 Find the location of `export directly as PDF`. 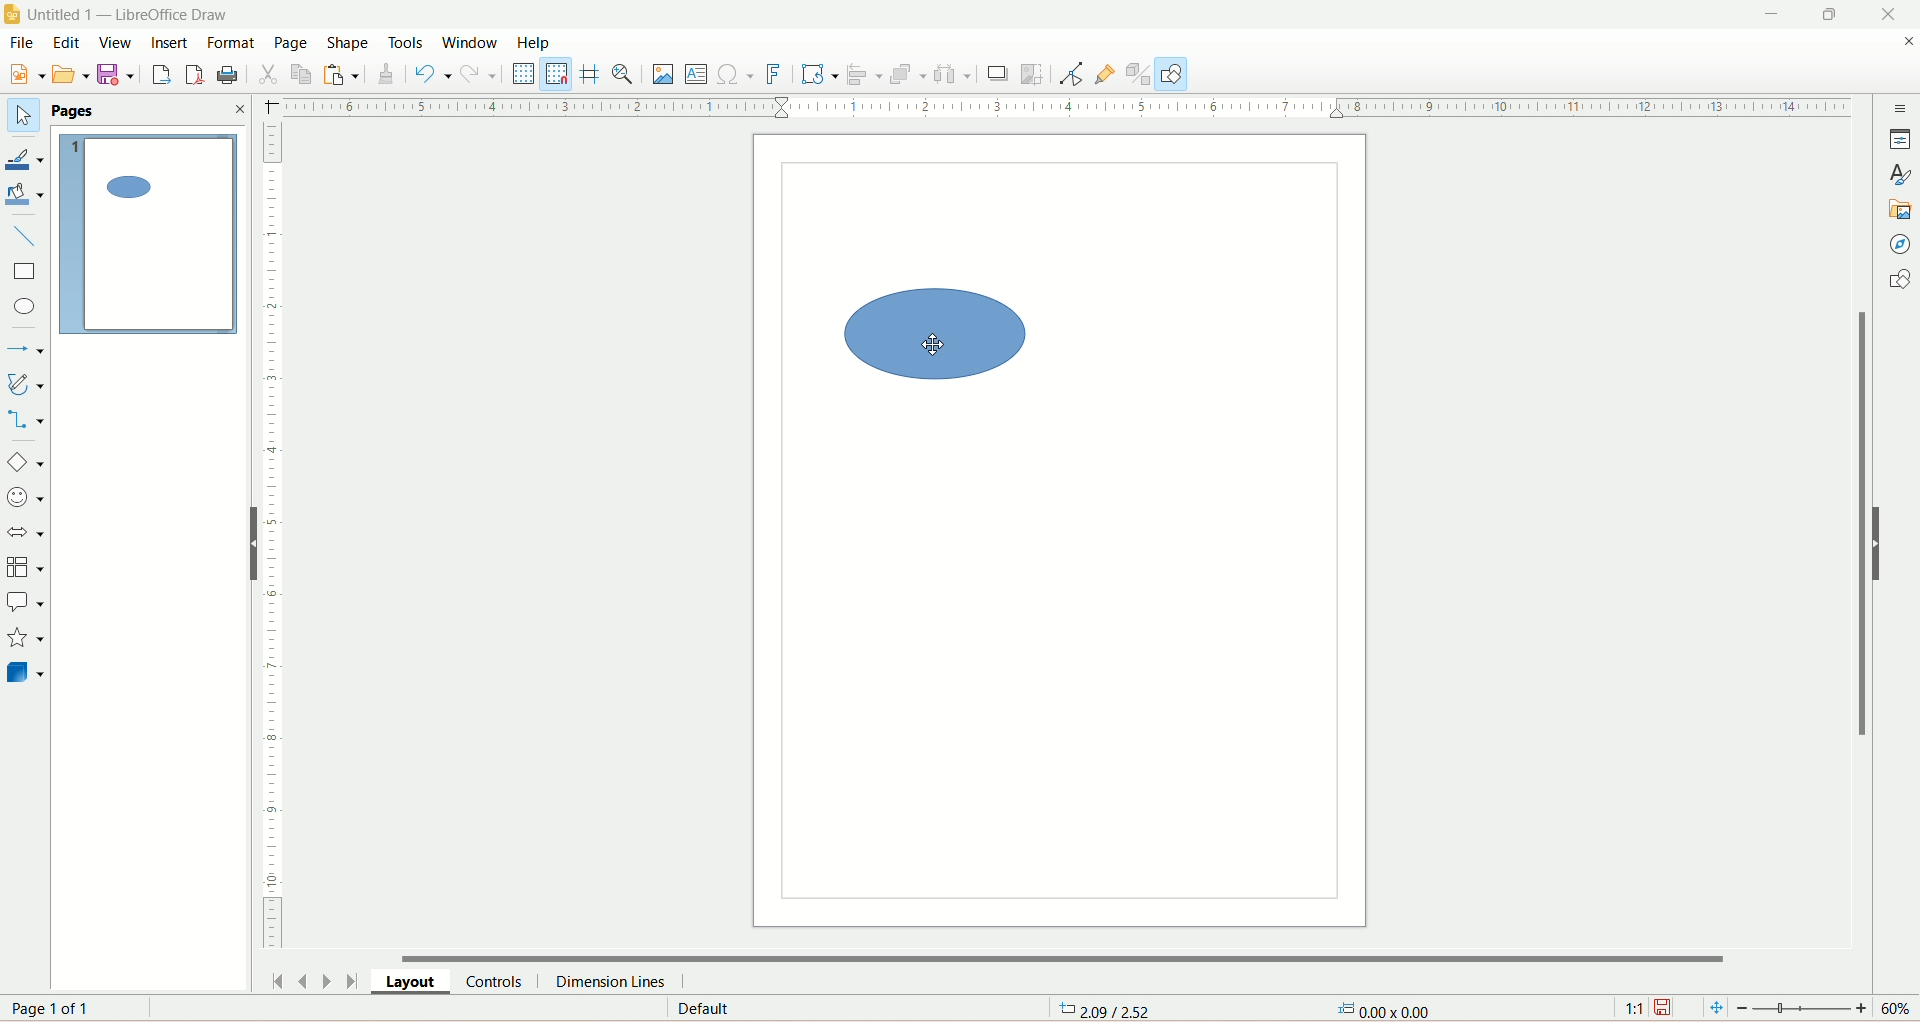

export directly as PDF is located at coordinates (196, 74).